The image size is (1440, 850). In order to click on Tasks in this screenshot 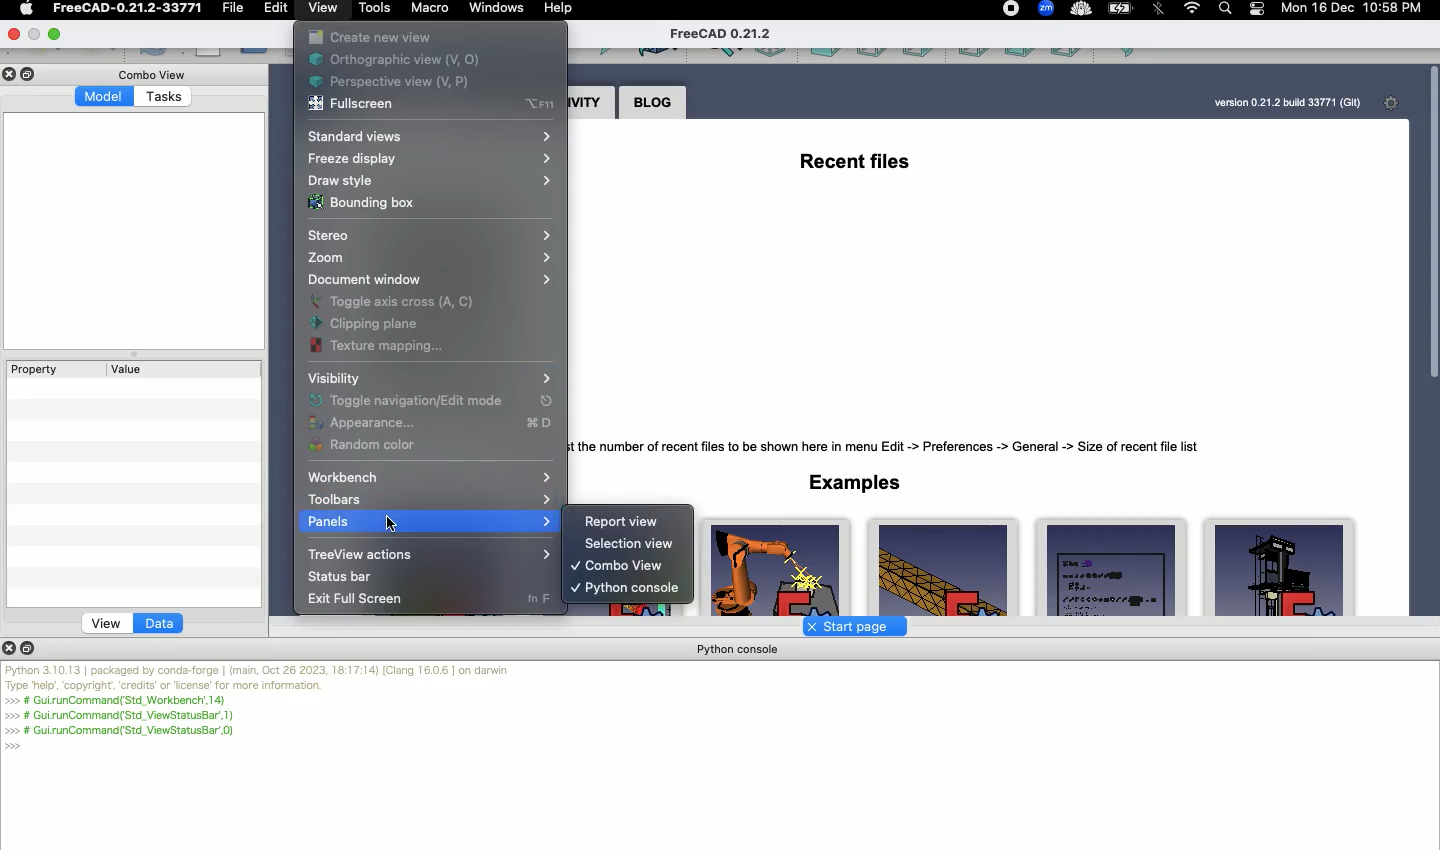, I will do `click(166, 99)`.